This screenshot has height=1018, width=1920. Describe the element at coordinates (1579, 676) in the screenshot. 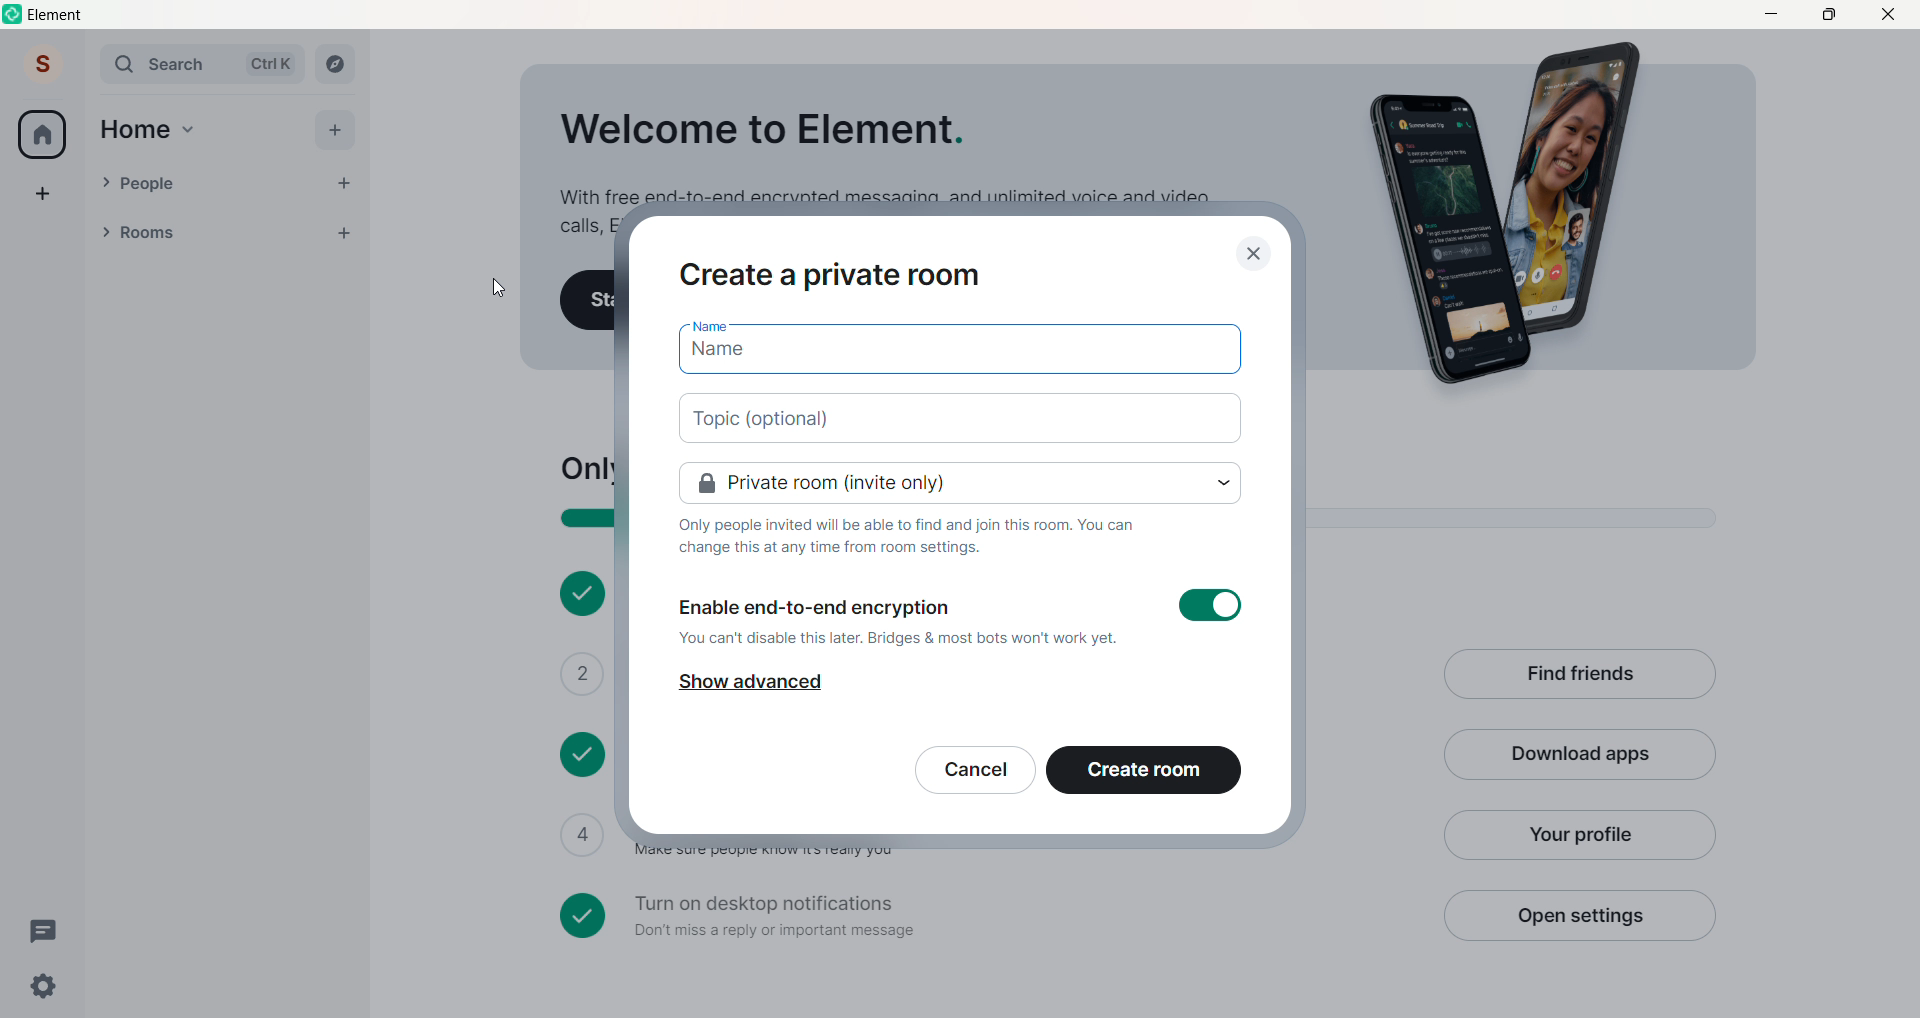

I see `Find Friends` at that location.